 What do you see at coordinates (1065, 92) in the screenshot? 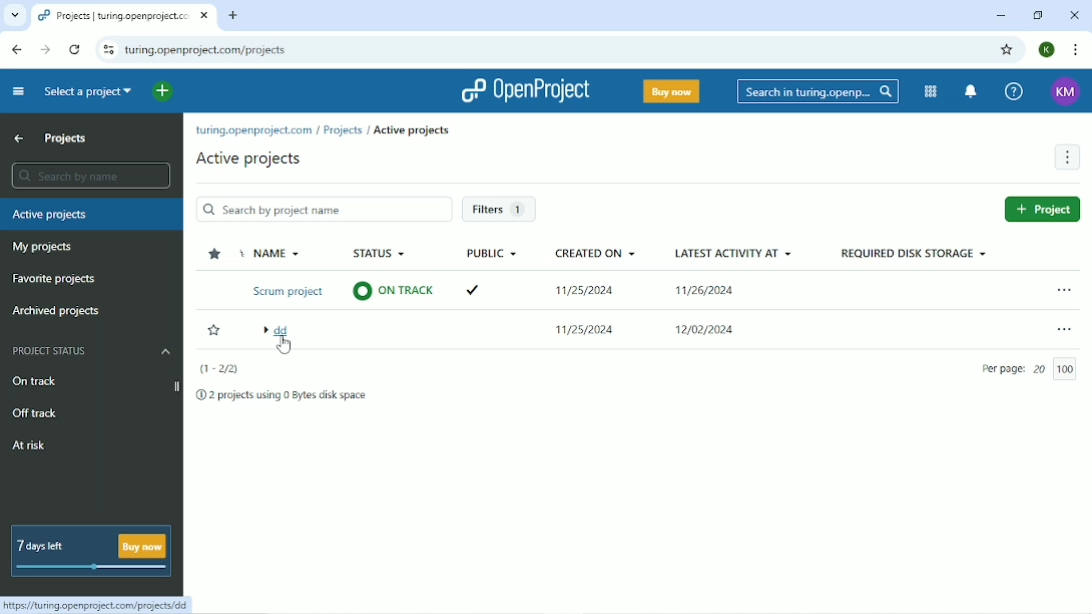
I see `Account` at bounding box center [1065, 92].